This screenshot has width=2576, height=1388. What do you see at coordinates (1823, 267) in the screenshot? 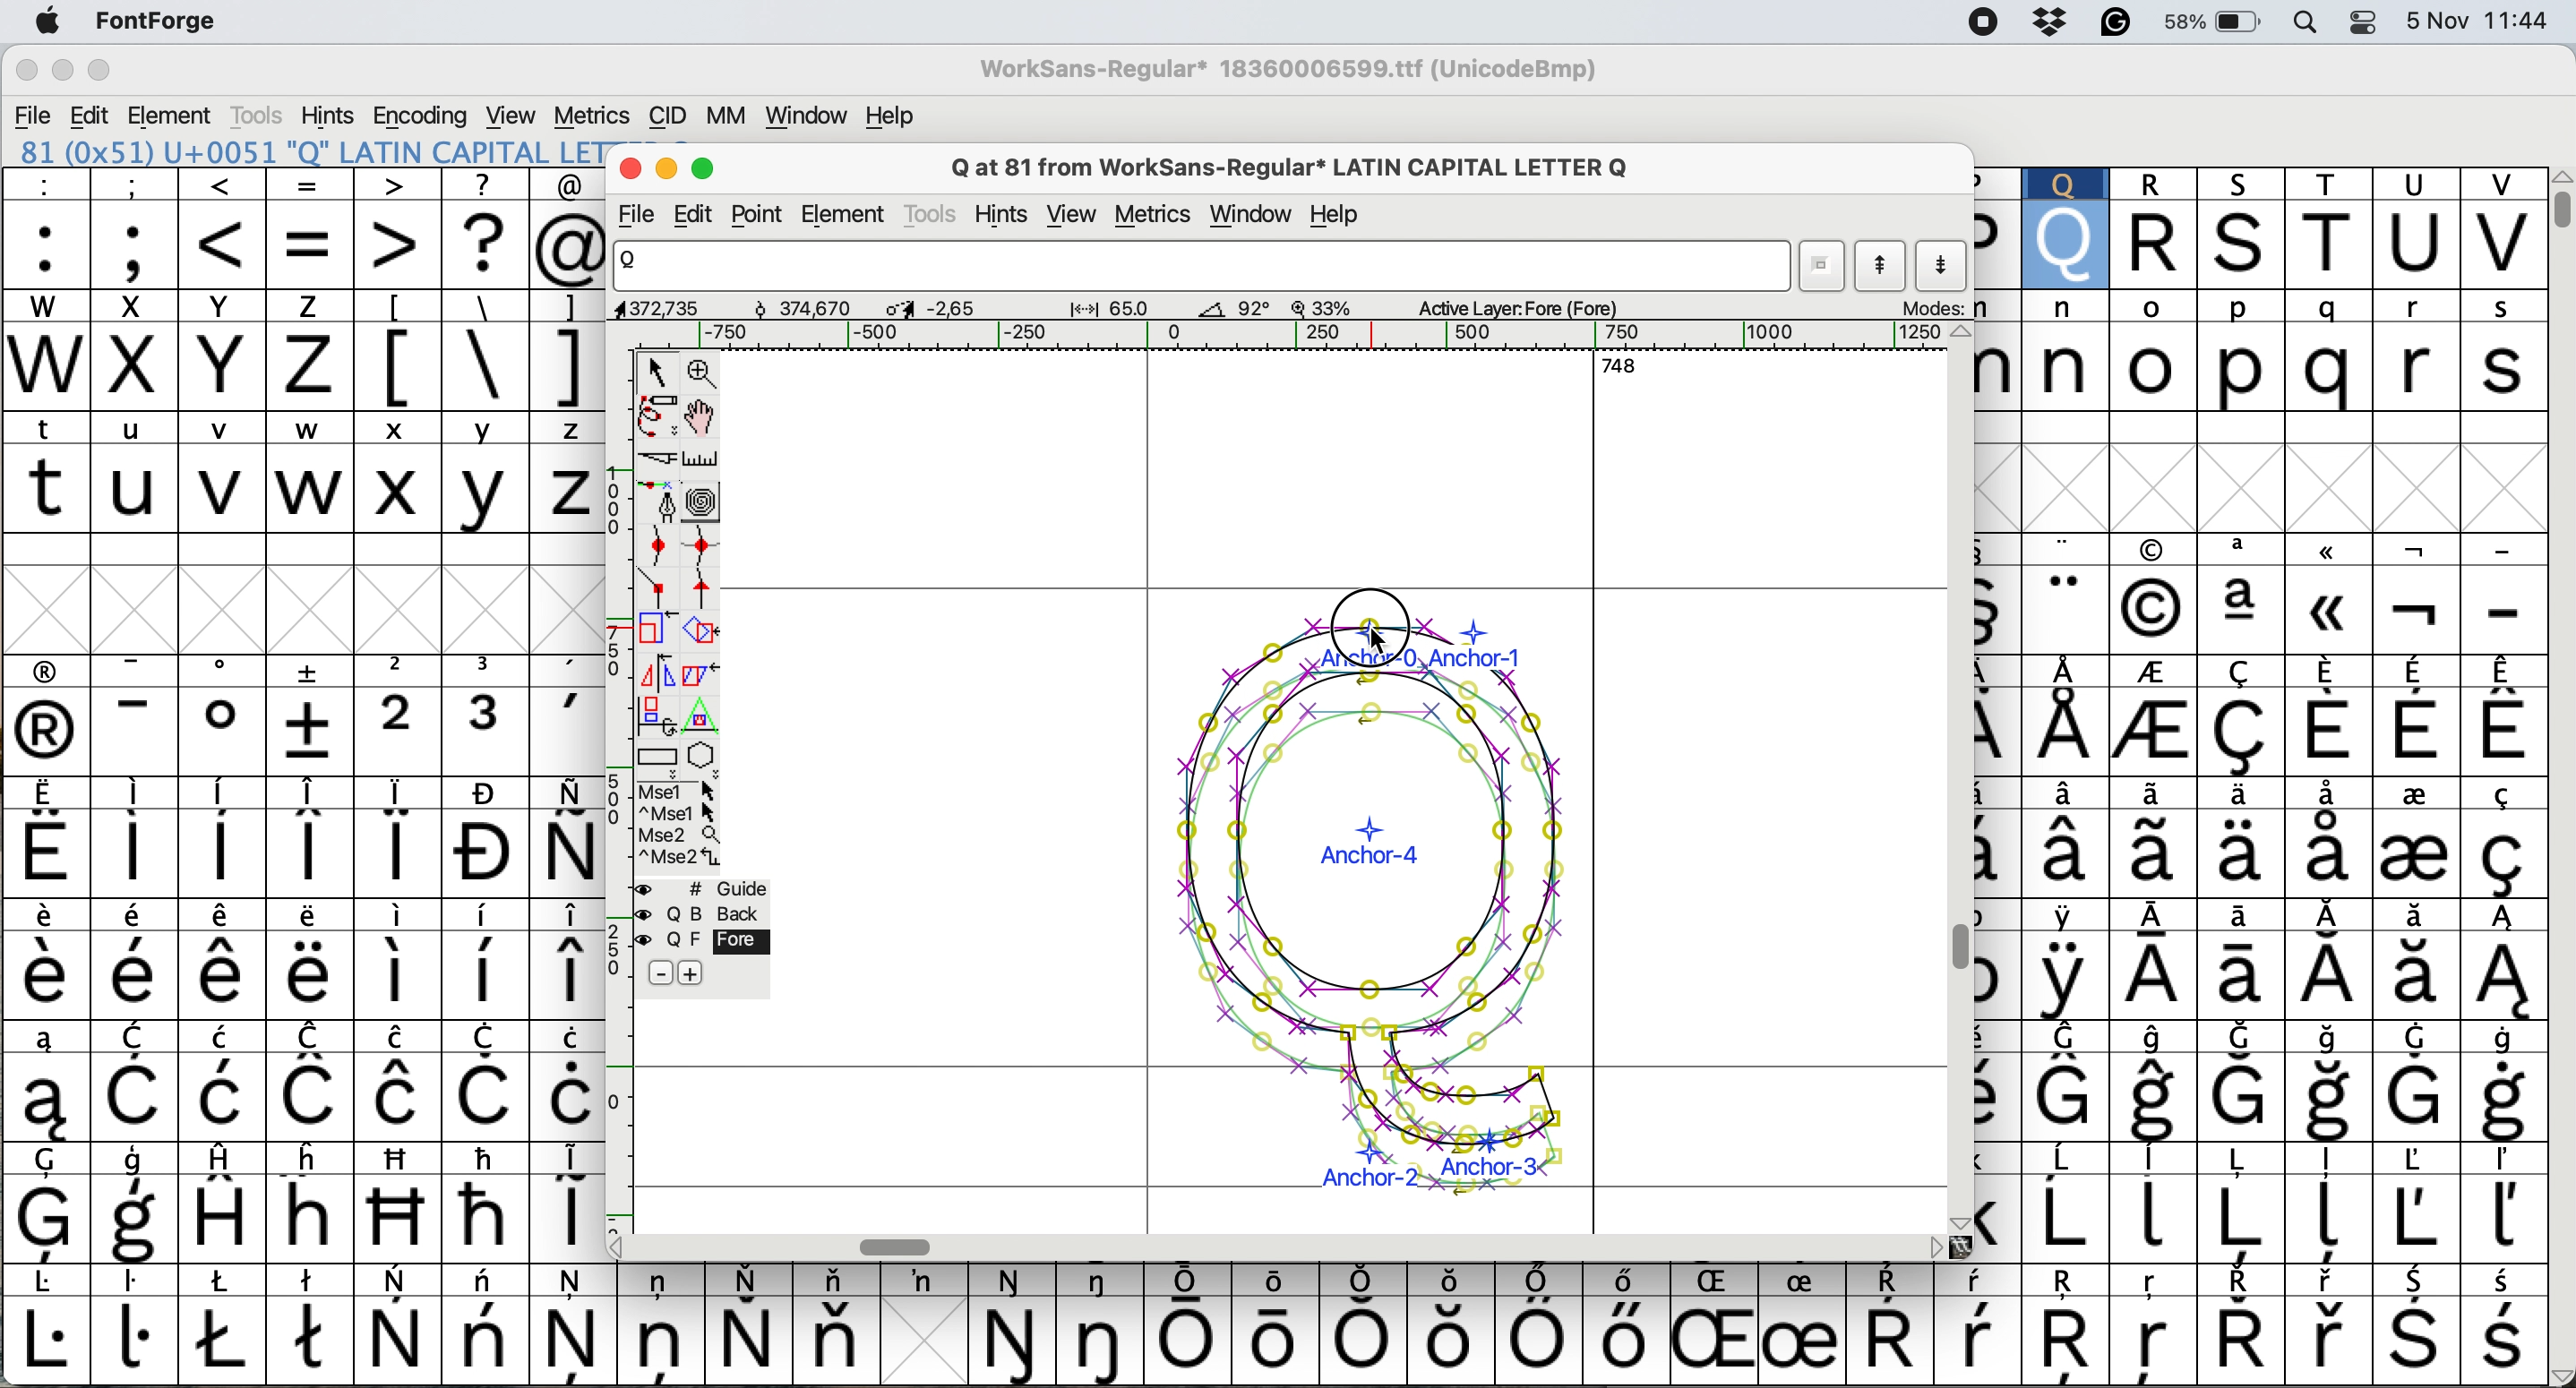
I see `current word list` at bounding box center [1823, 267].